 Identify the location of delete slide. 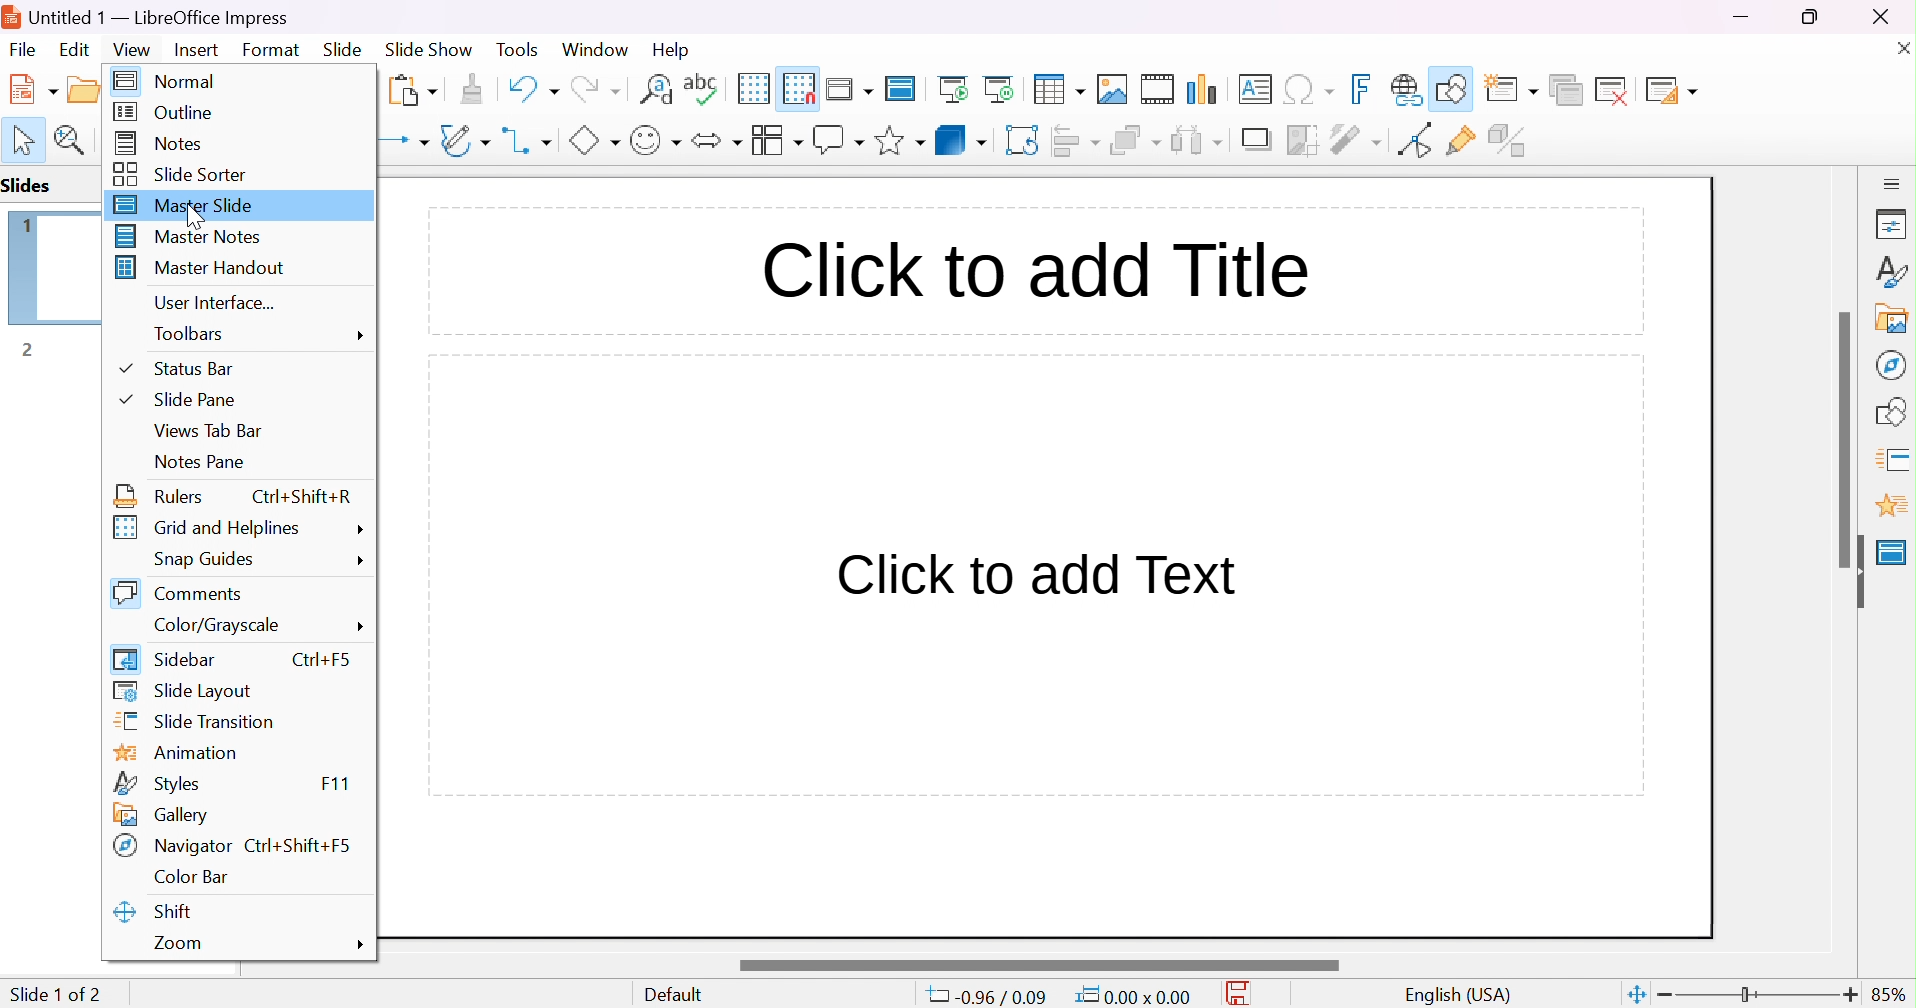
(1616, 90).